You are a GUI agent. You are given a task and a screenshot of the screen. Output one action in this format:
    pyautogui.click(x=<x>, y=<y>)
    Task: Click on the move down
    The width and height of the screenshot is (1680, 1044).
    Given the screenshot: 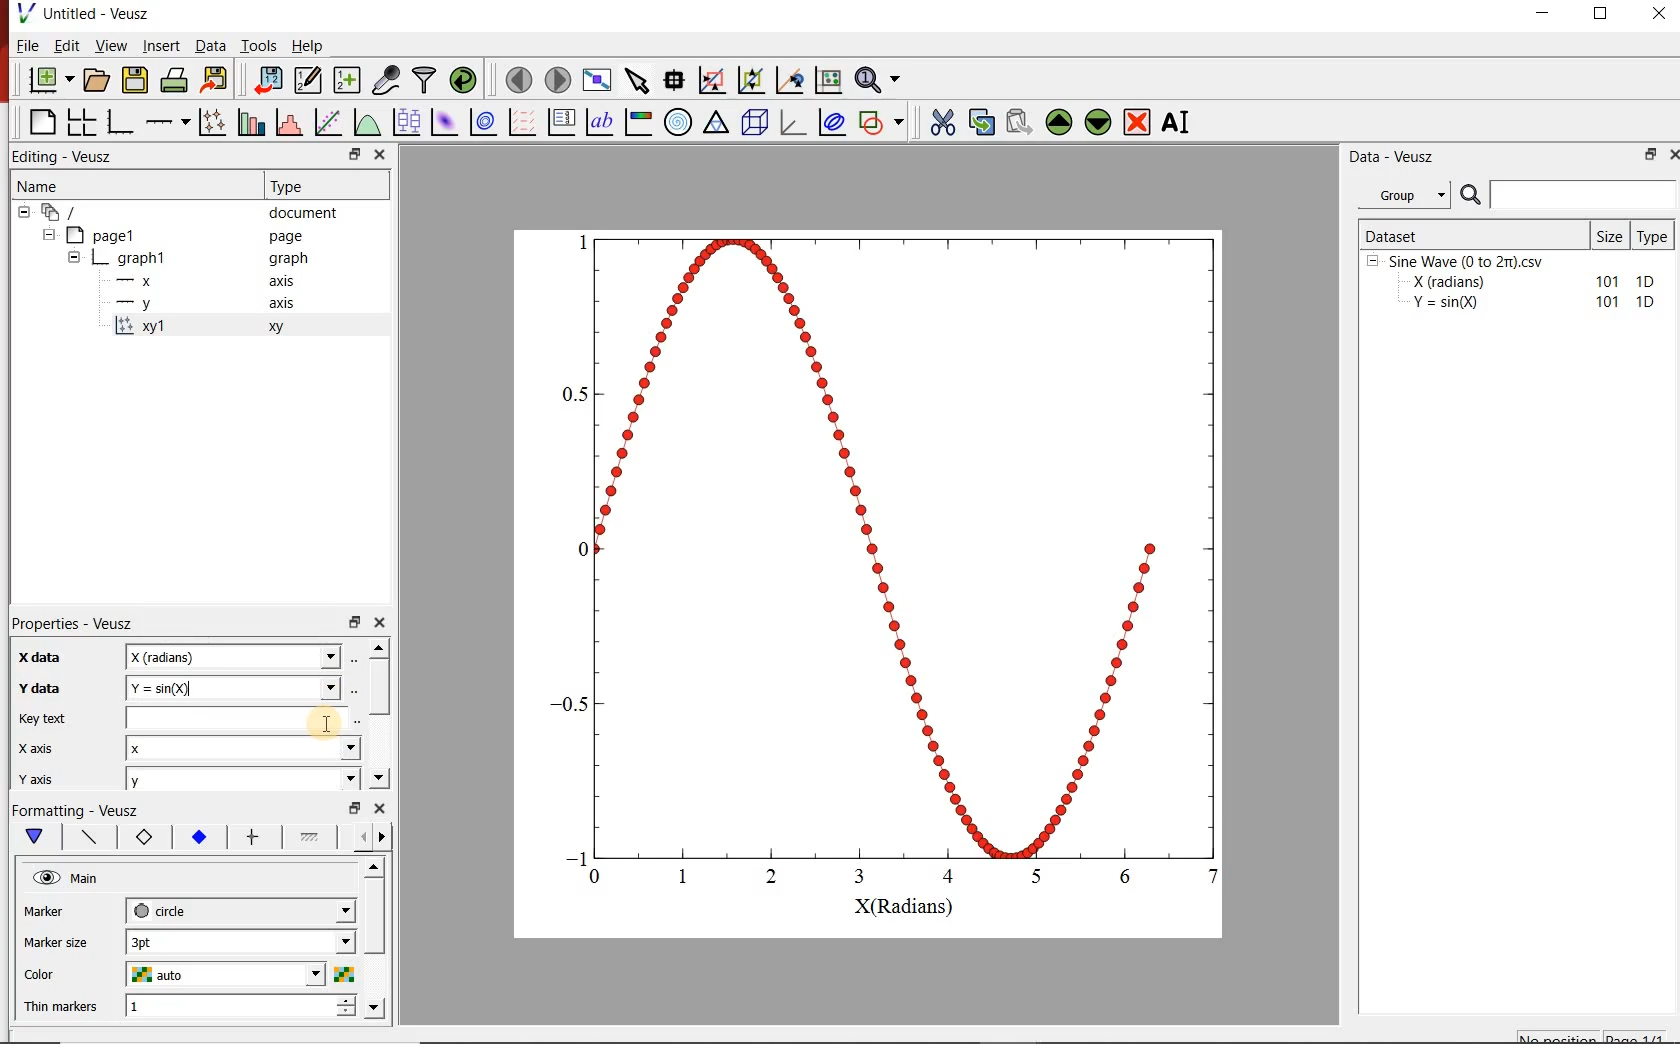 What is the action you would take?
    pyautogui.click(x=1099, y=124)
    